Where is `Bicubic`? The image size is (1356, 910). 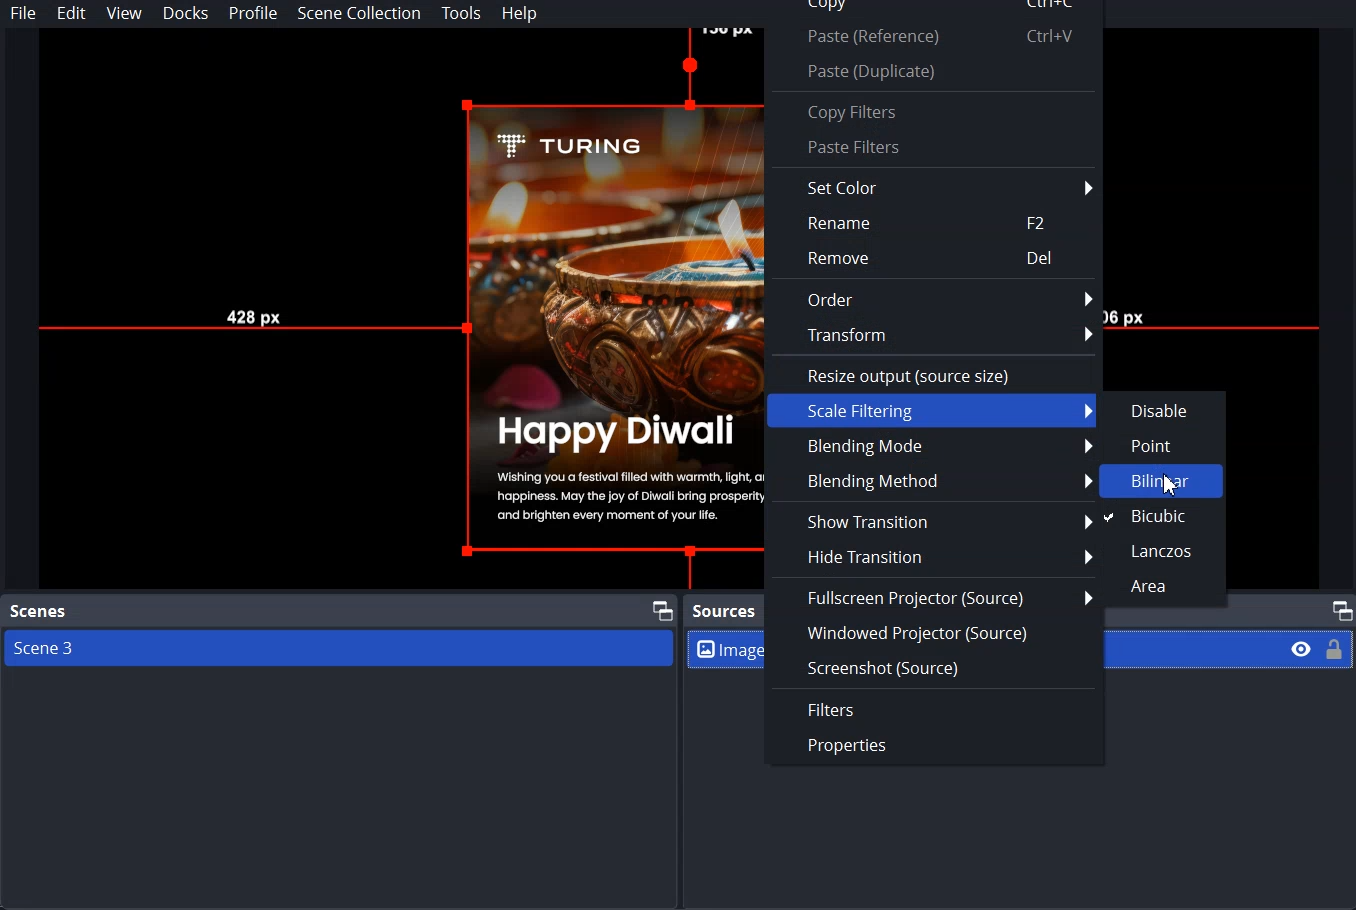
Bicubic is located at coordinates (1161, 516).